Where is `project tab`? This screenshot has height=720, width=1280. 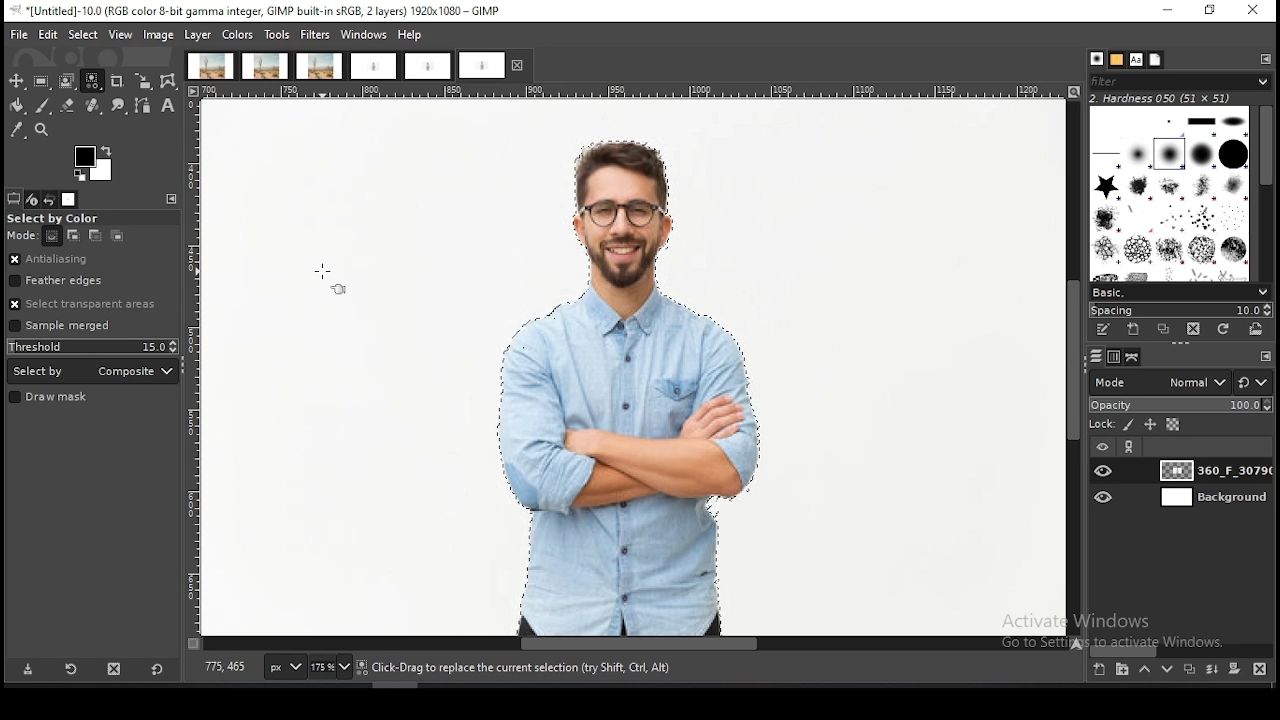
project tab is located at coordinates (495, 65).